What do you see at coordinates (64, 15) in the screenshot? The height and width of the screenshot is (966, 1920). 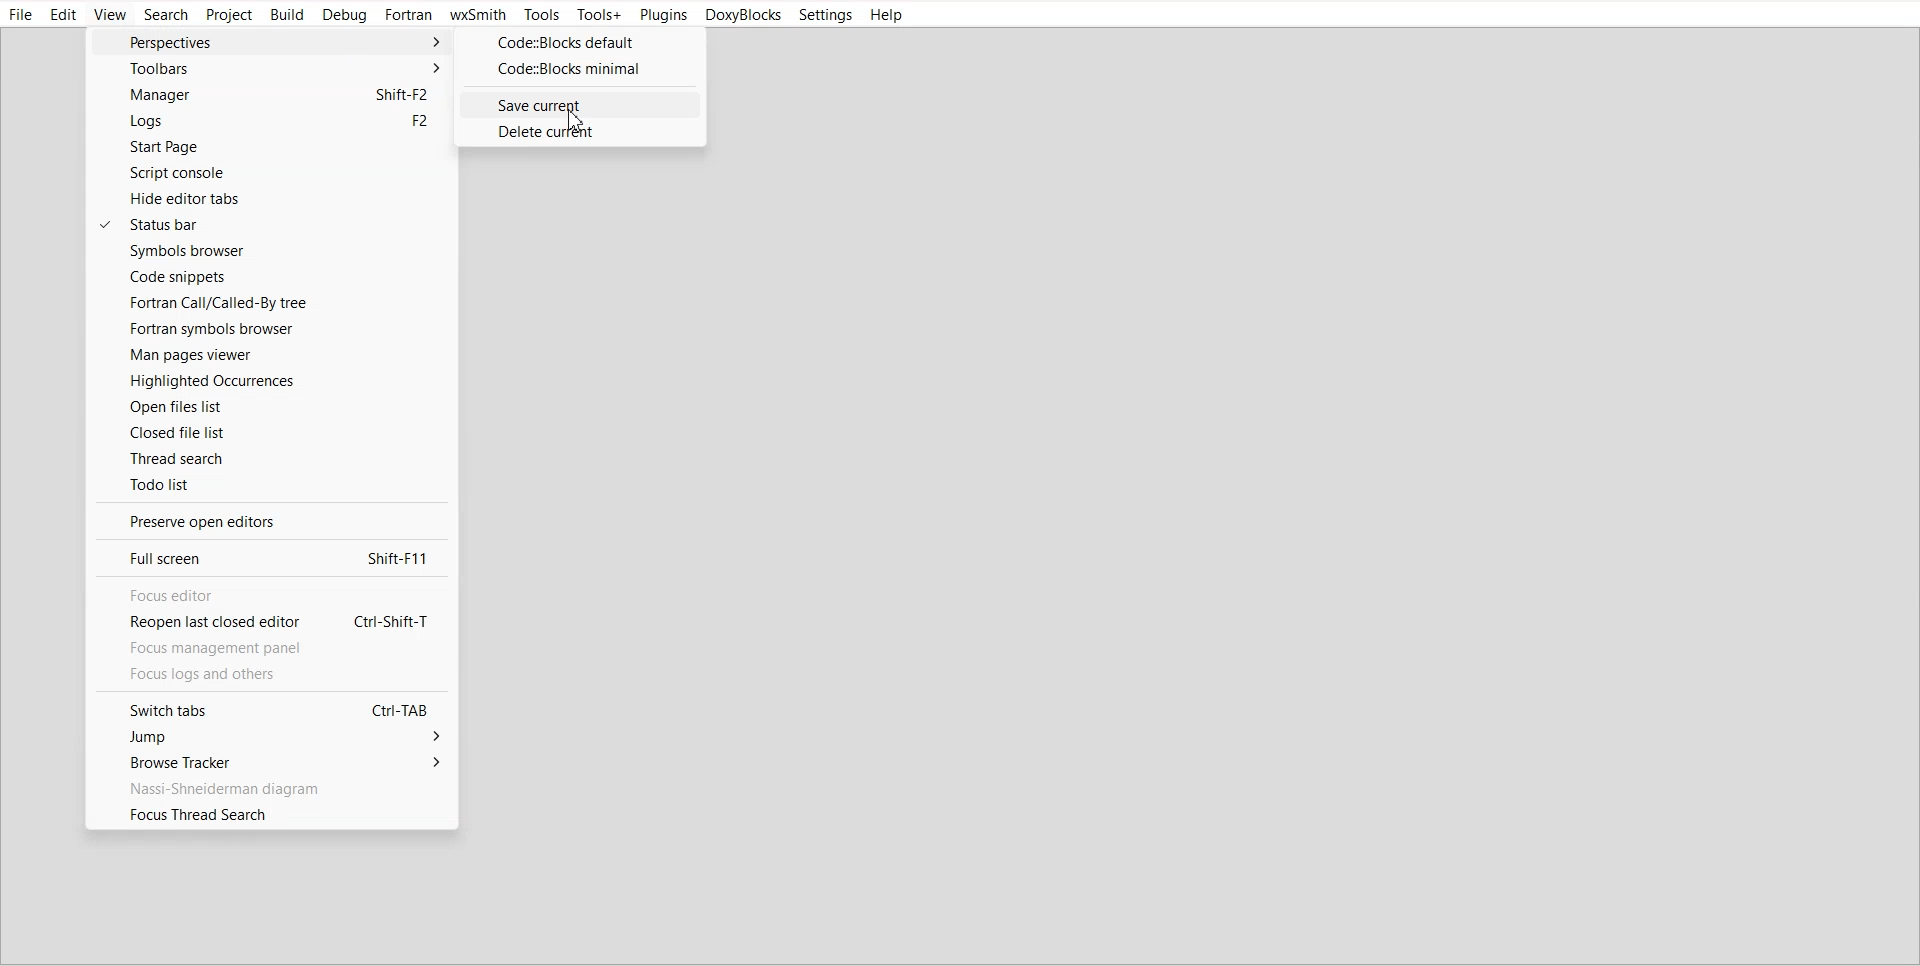 I see `Edit` at bounding box center [64, 15].